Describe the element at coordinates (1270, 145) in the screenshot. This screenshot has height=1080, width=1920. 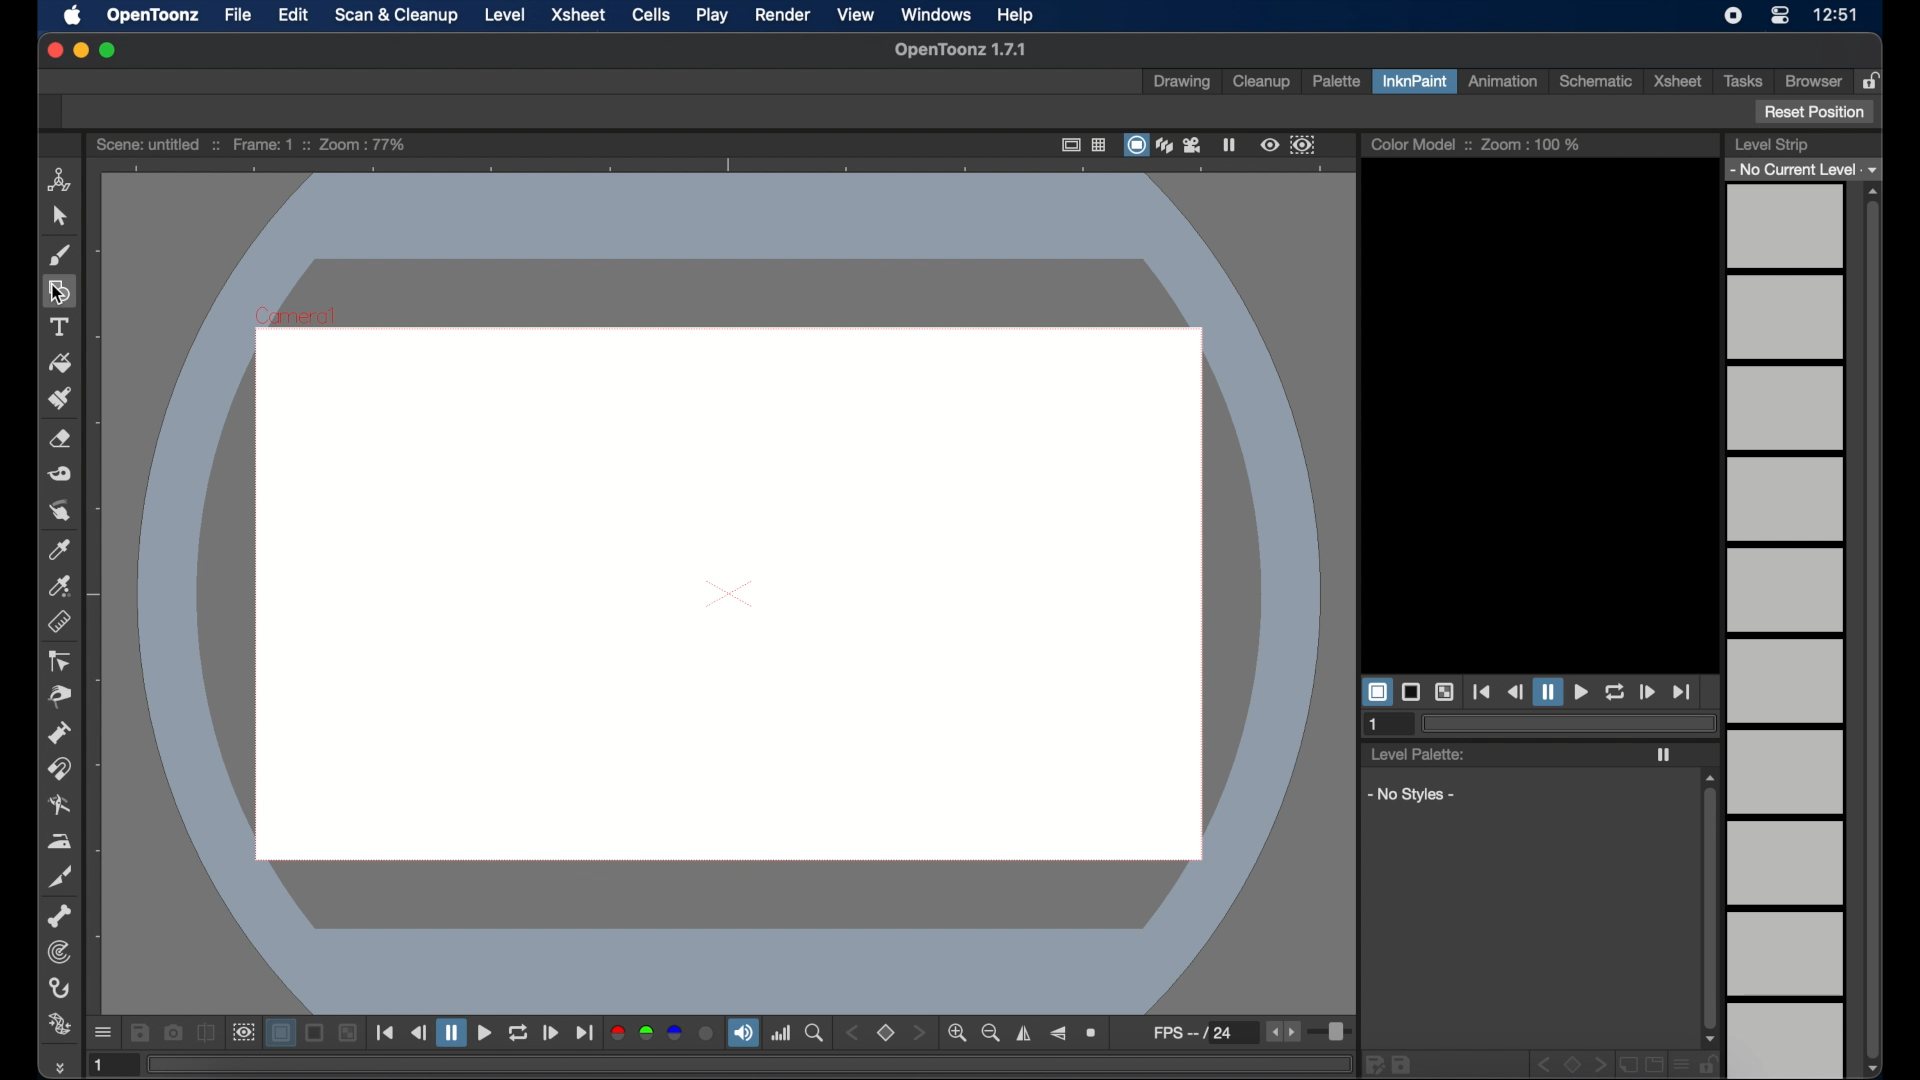
I see `preview` at that location.